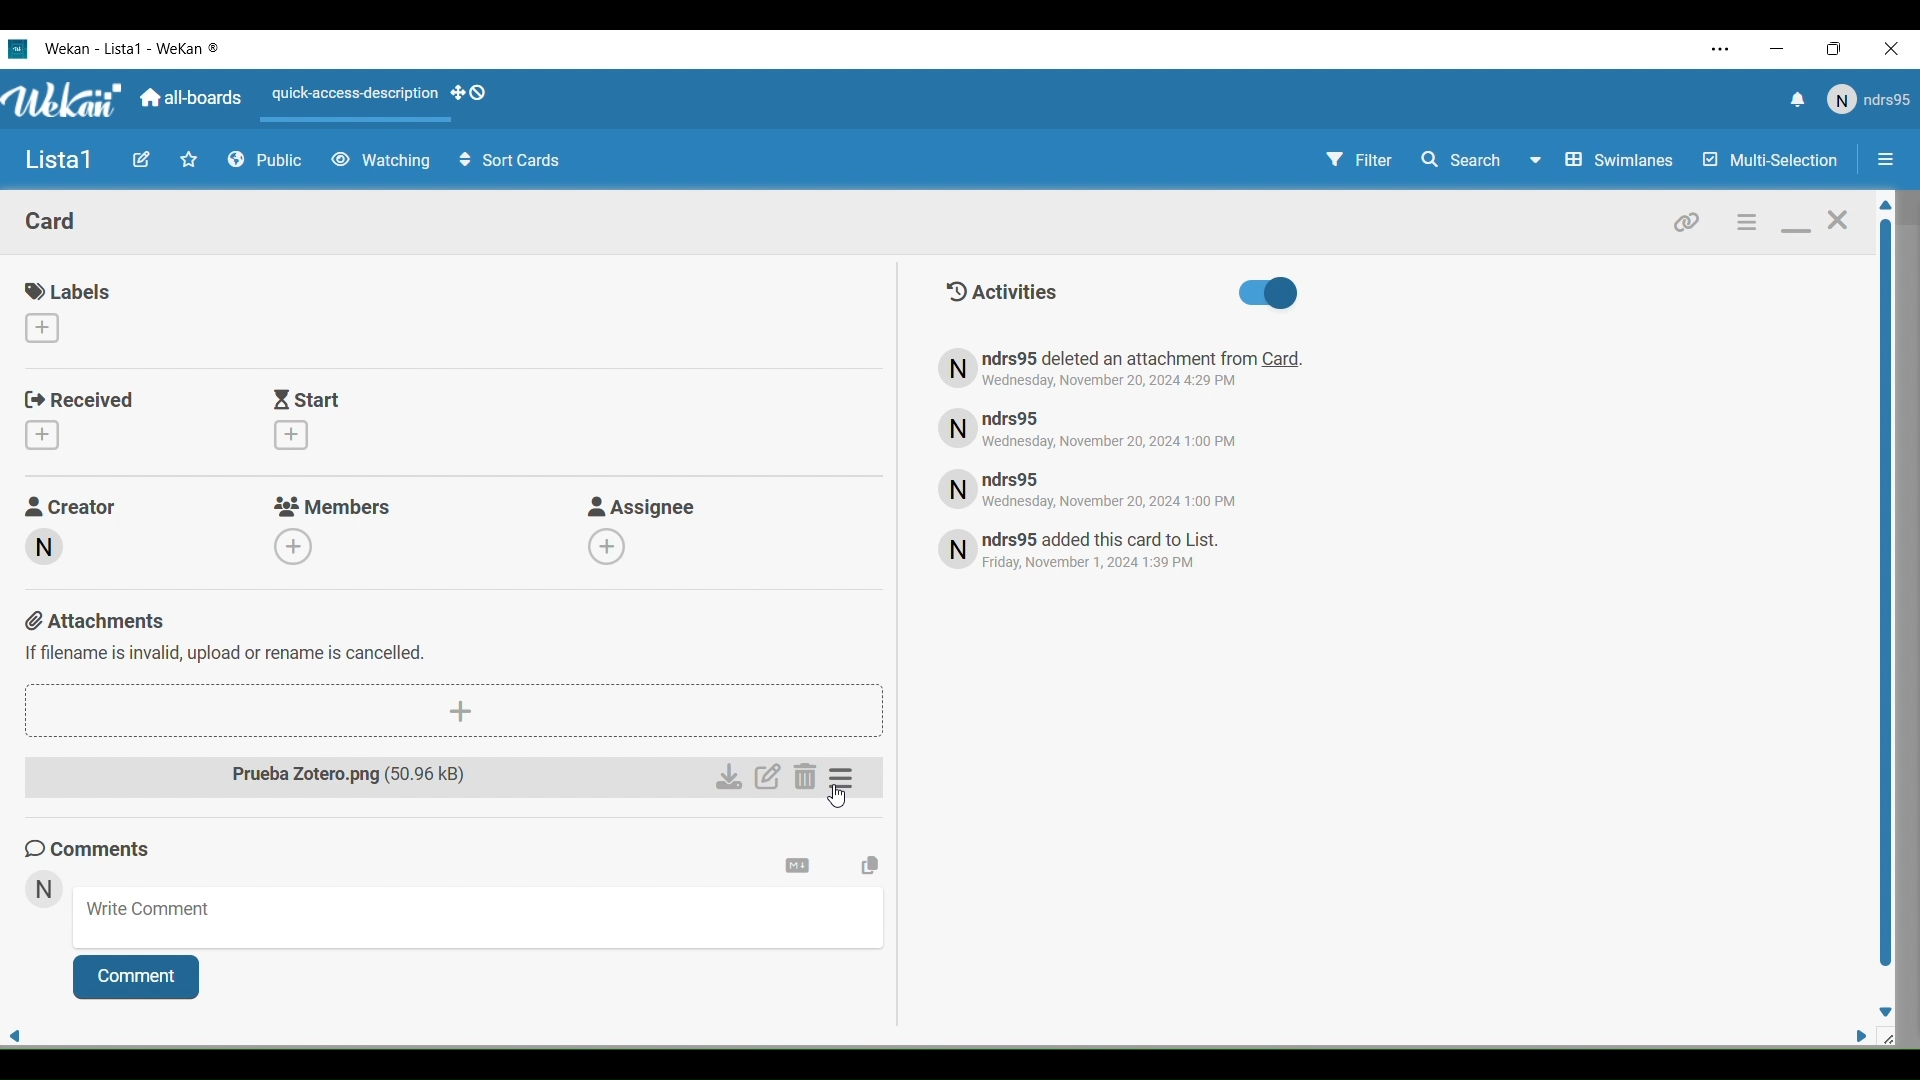 The width and height of the screenshot is (1920, 1080). I want to click on Text, so click(1103, 427).